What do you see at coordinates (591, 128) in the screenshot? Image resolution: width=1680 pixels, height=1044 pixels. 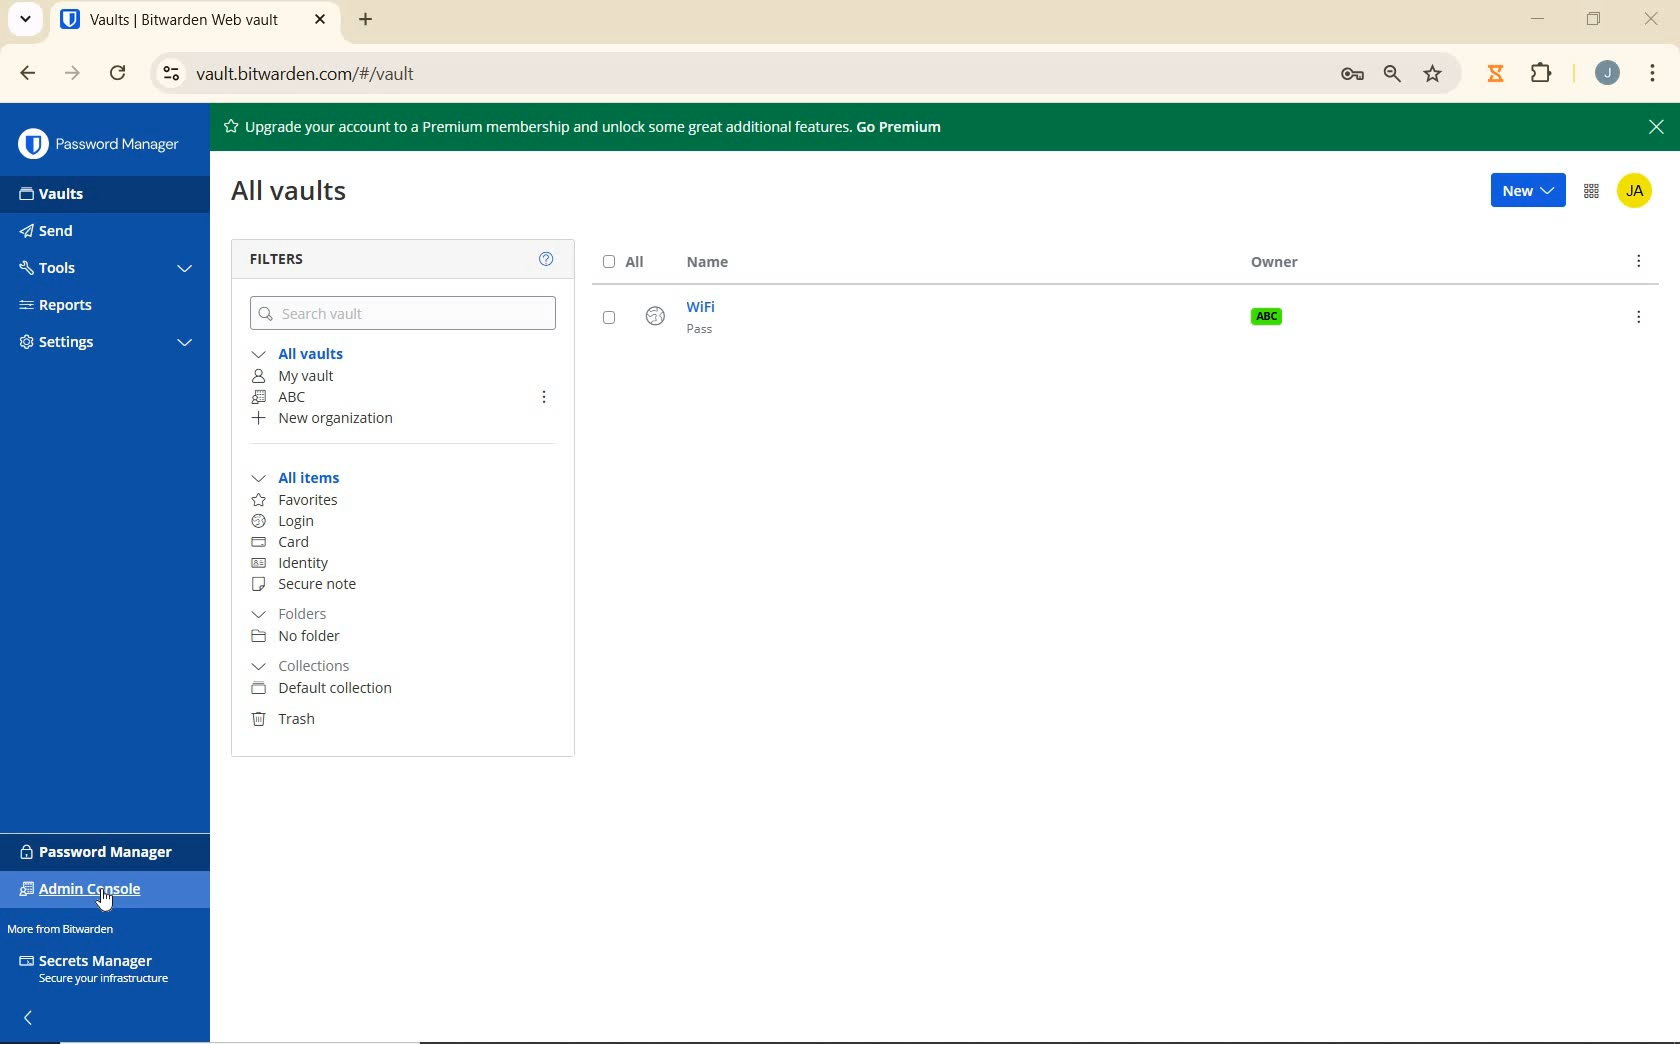 I see `UPGRADE ACCOUNT` at bounding box center [591, 128].